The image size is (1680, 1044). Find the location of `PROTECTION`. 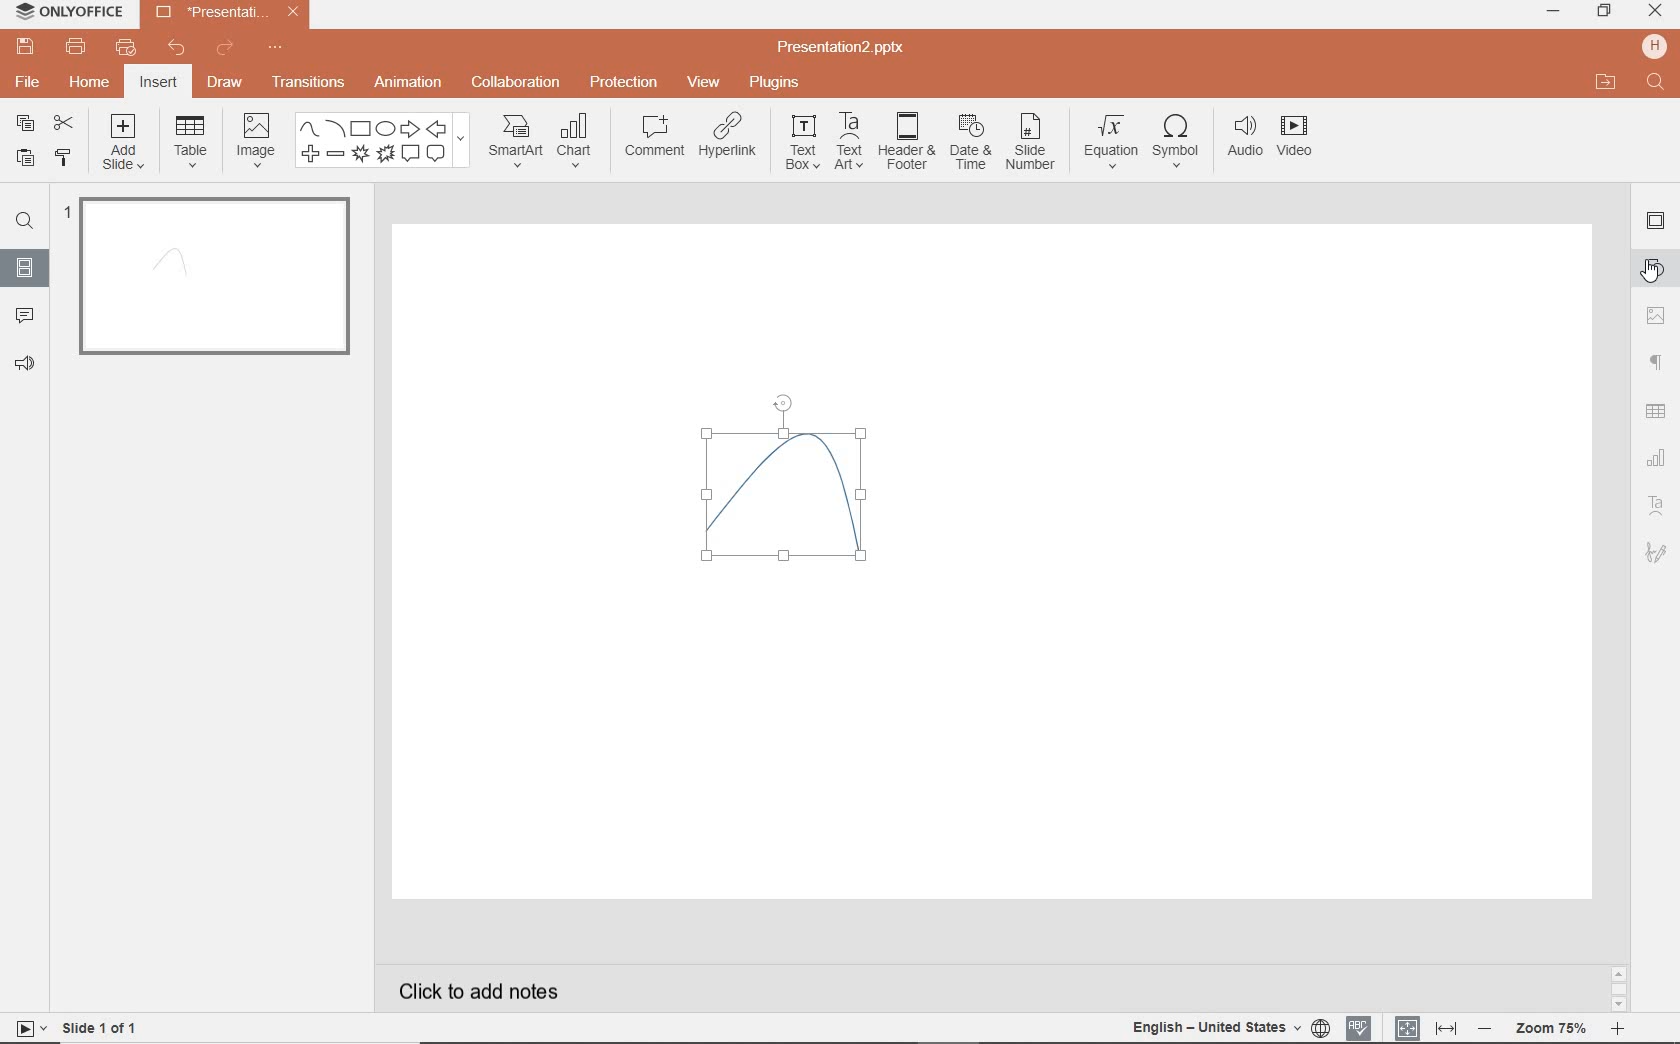

PROTECTION is located at coordinates (624, 82).